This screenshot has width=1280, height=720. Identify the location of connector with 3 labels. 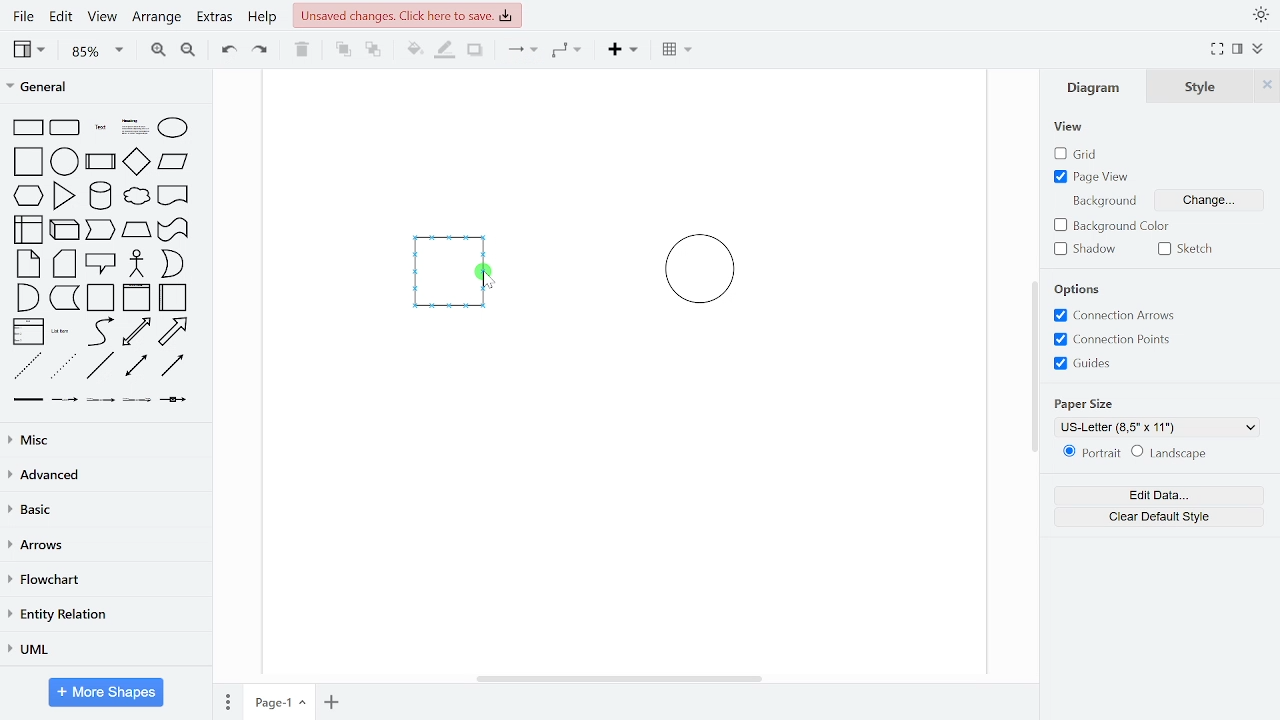
(139, 401).